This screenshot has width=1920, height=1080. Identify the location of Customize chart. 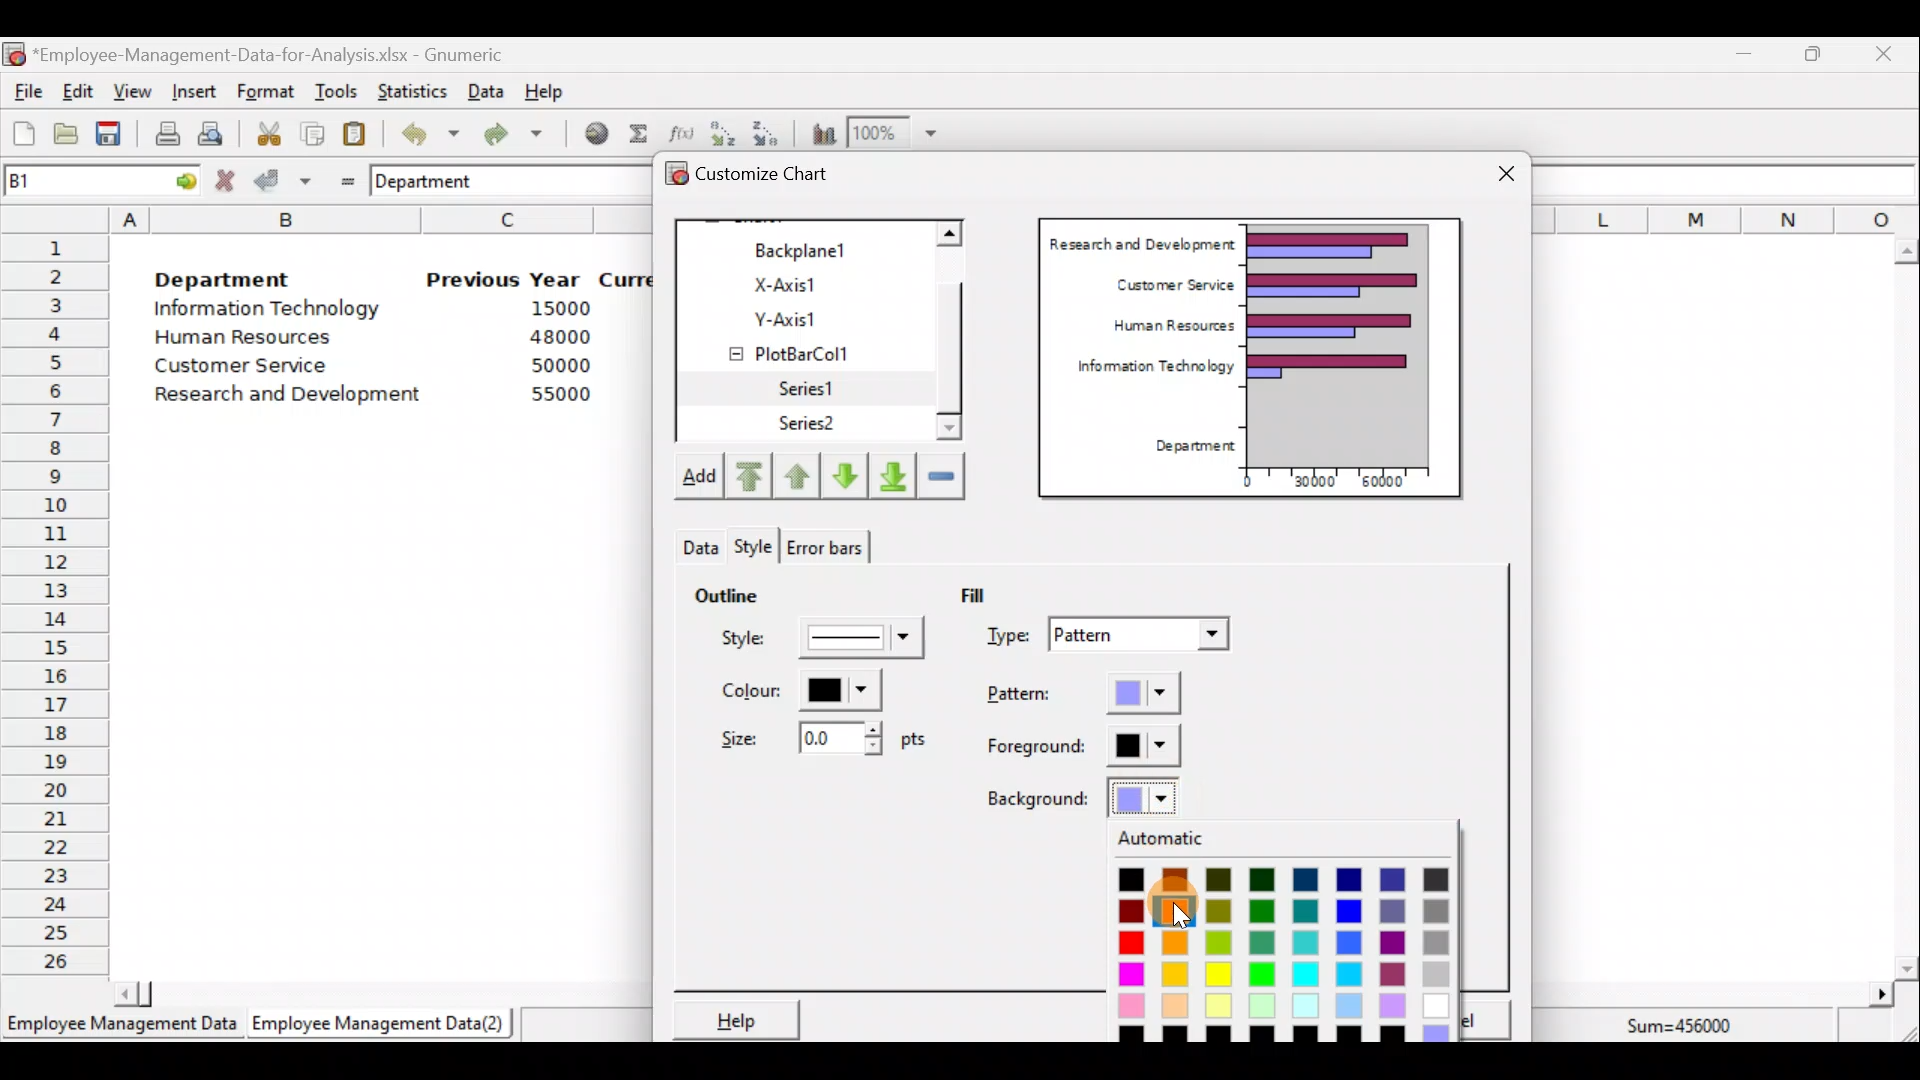
(776, 177).